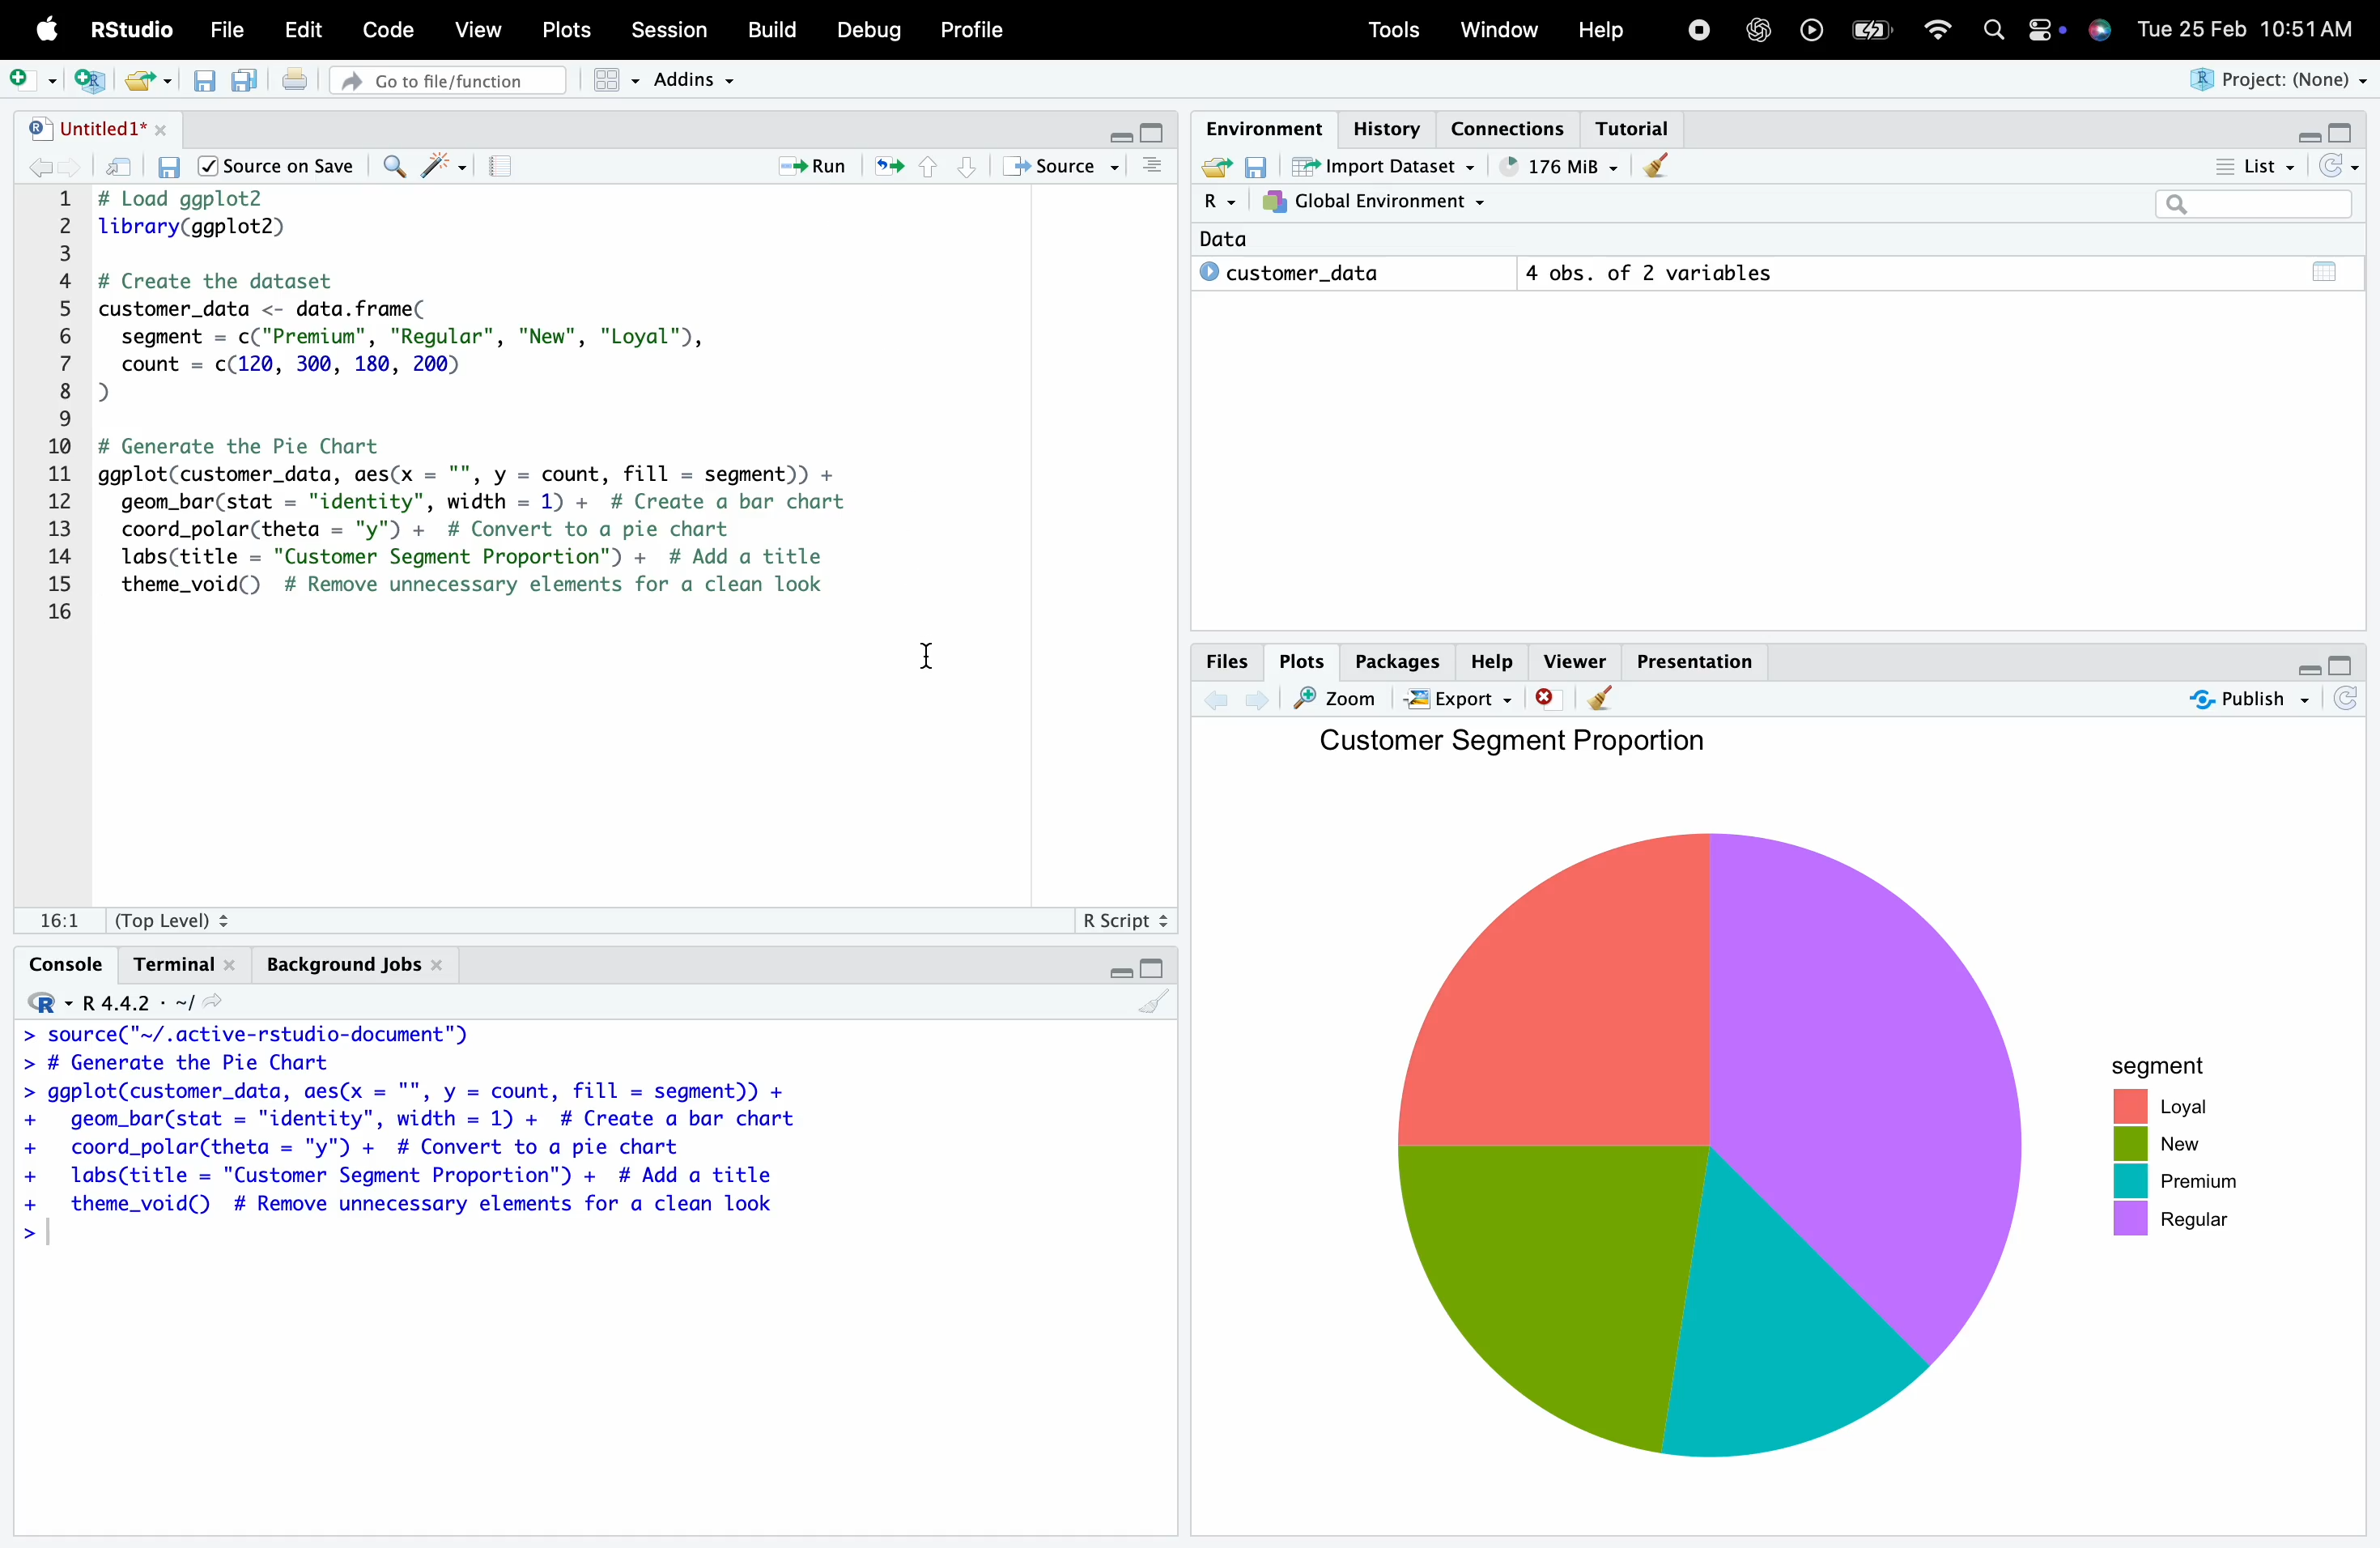  What do you see at coordinates (933, 662) in the screenshot?
I see `cursor` at bounding box center [933, 662].